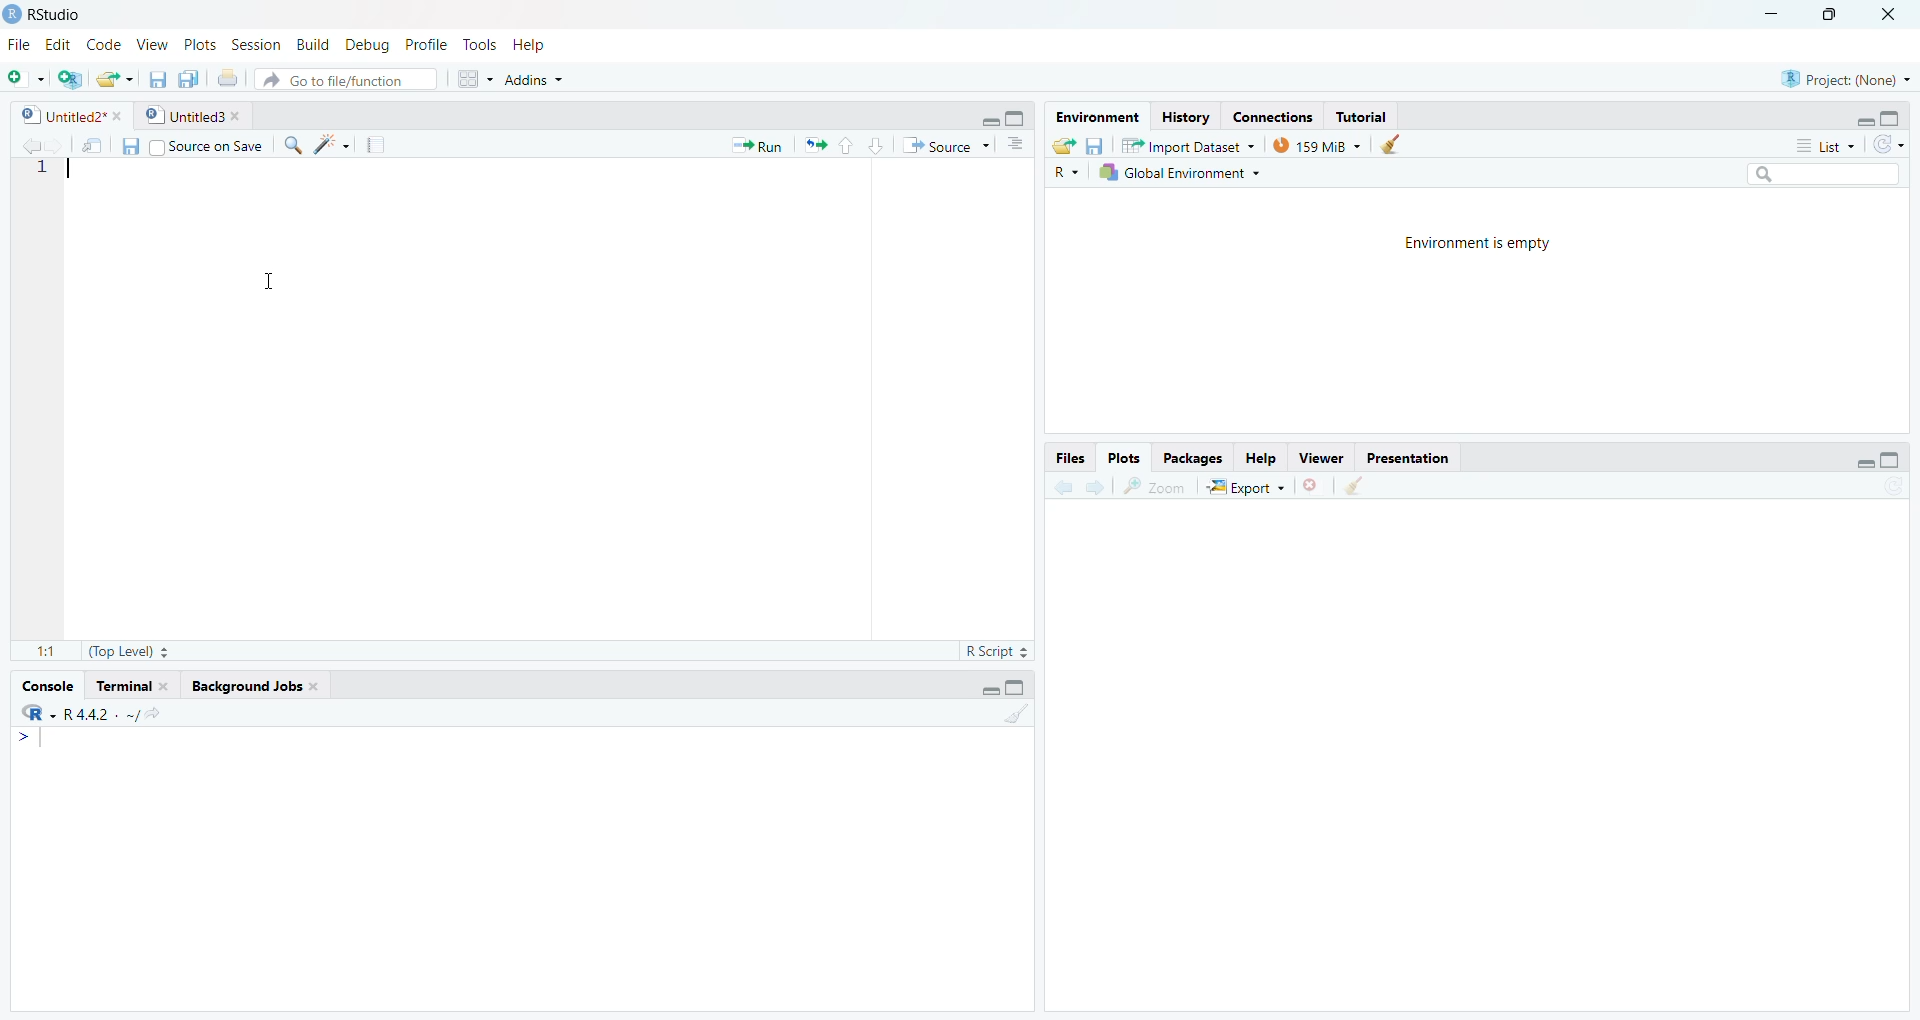 The height and width of the screenshot is (1020, 1920). Describe the element at coordinates (988, 689) in the screenshot. I see `Minimize` at that location.